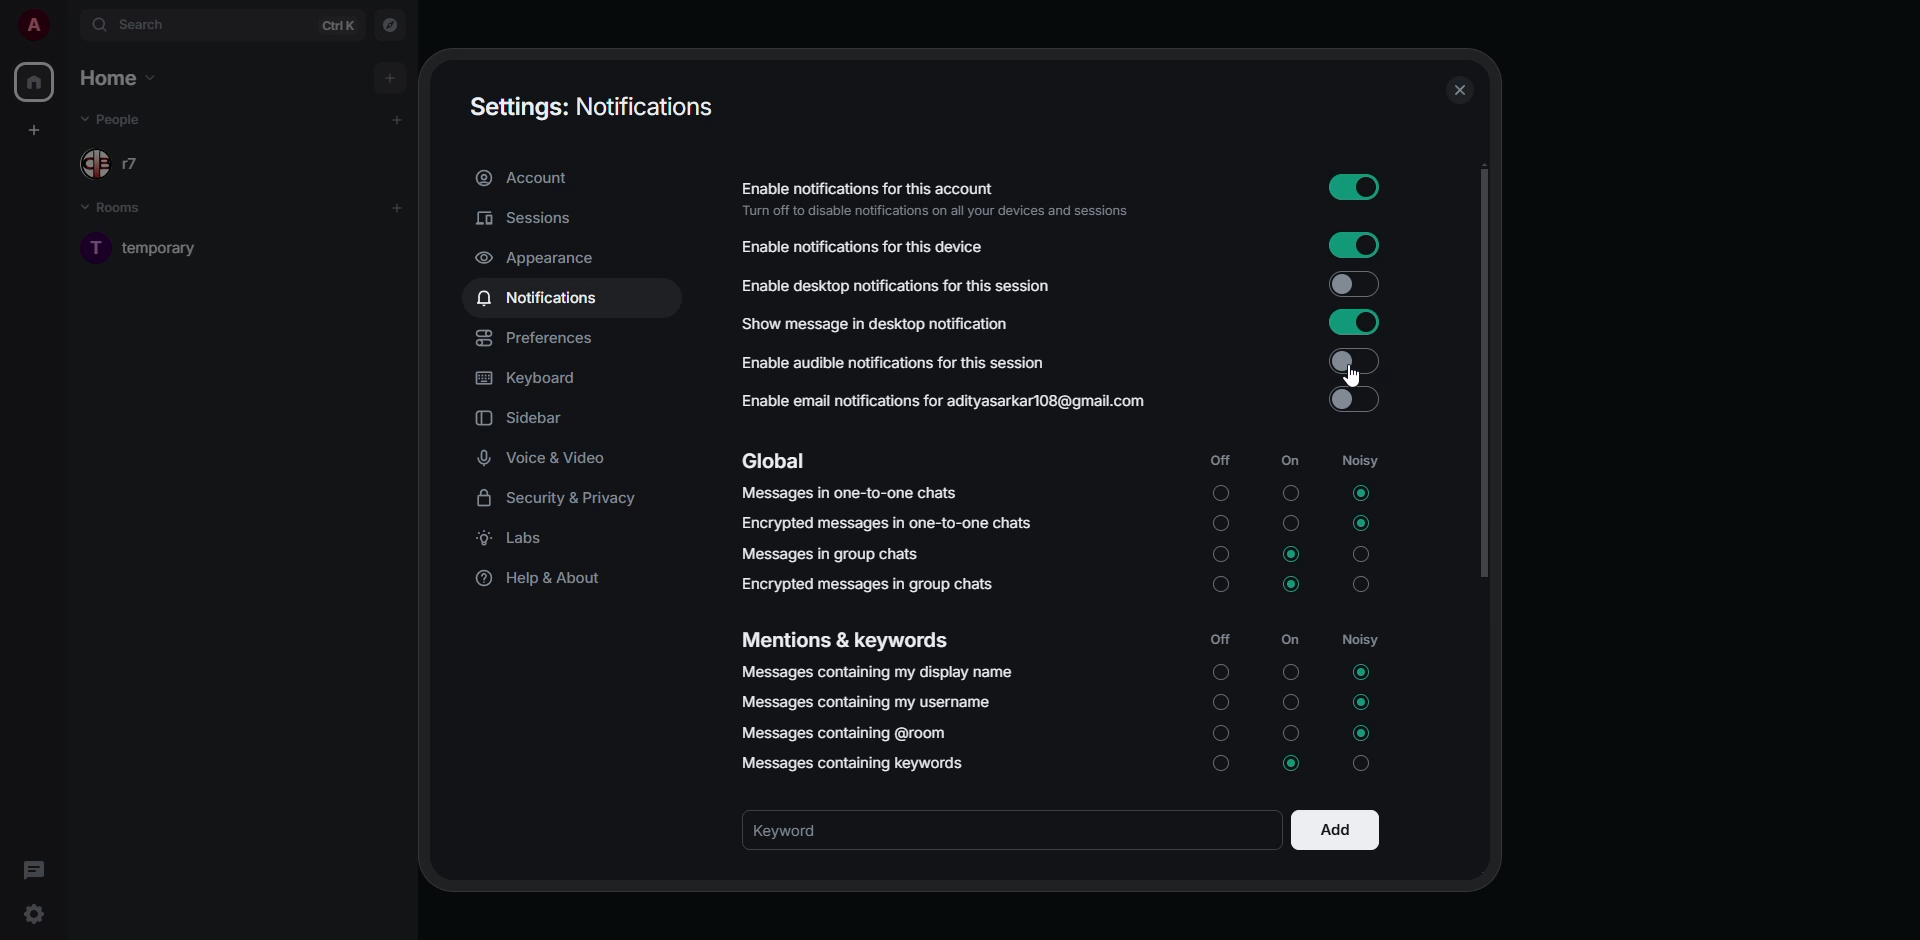 The height and width of the screenshot is (940, 1920). I want to click on appearance, so click(542, 258).